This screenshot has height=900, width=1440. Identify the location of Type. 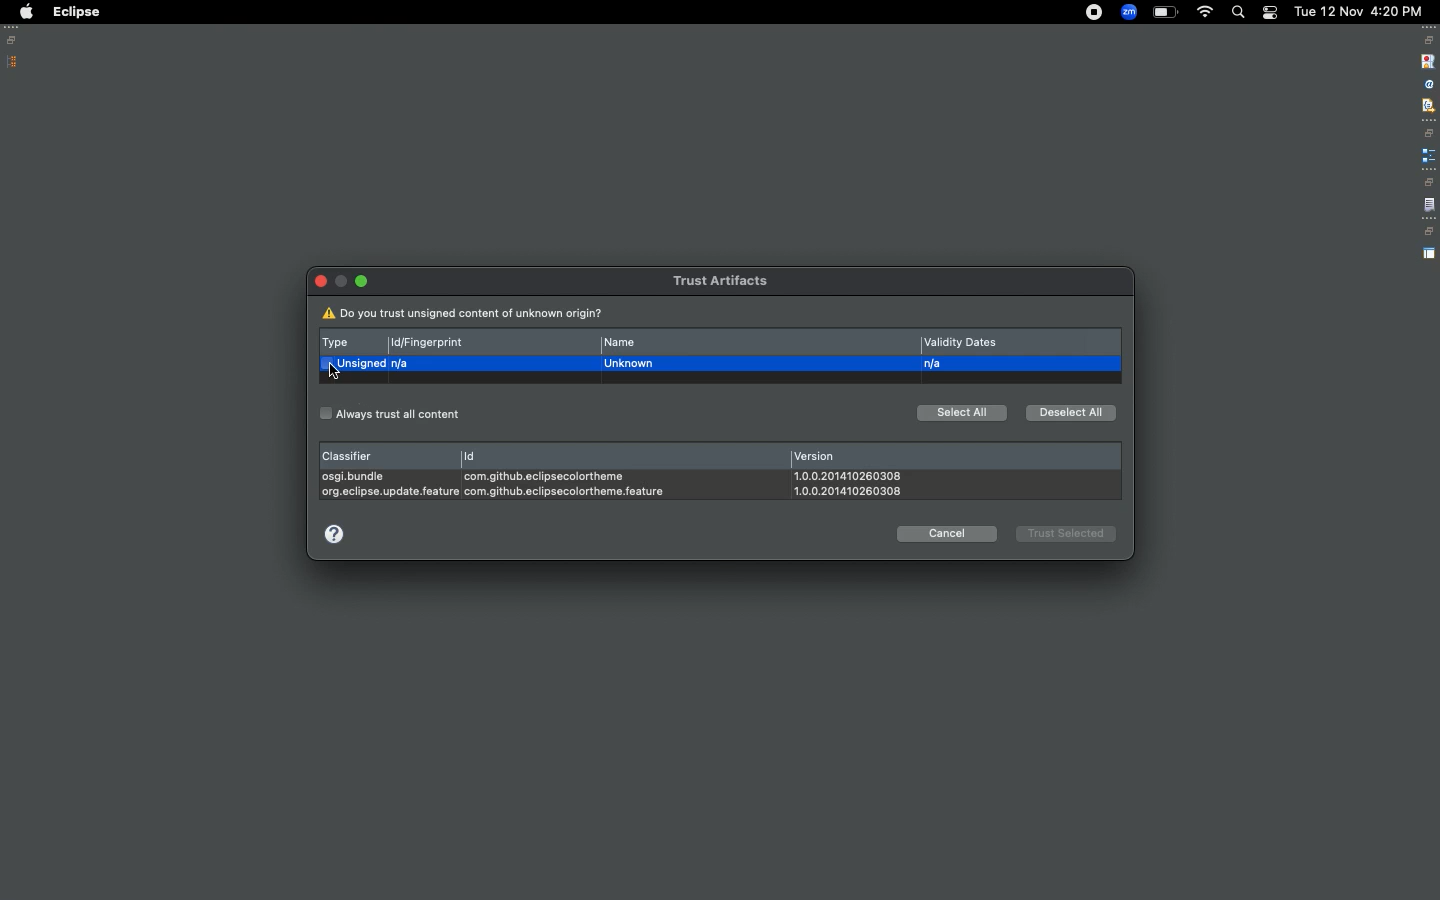
(342, 340).